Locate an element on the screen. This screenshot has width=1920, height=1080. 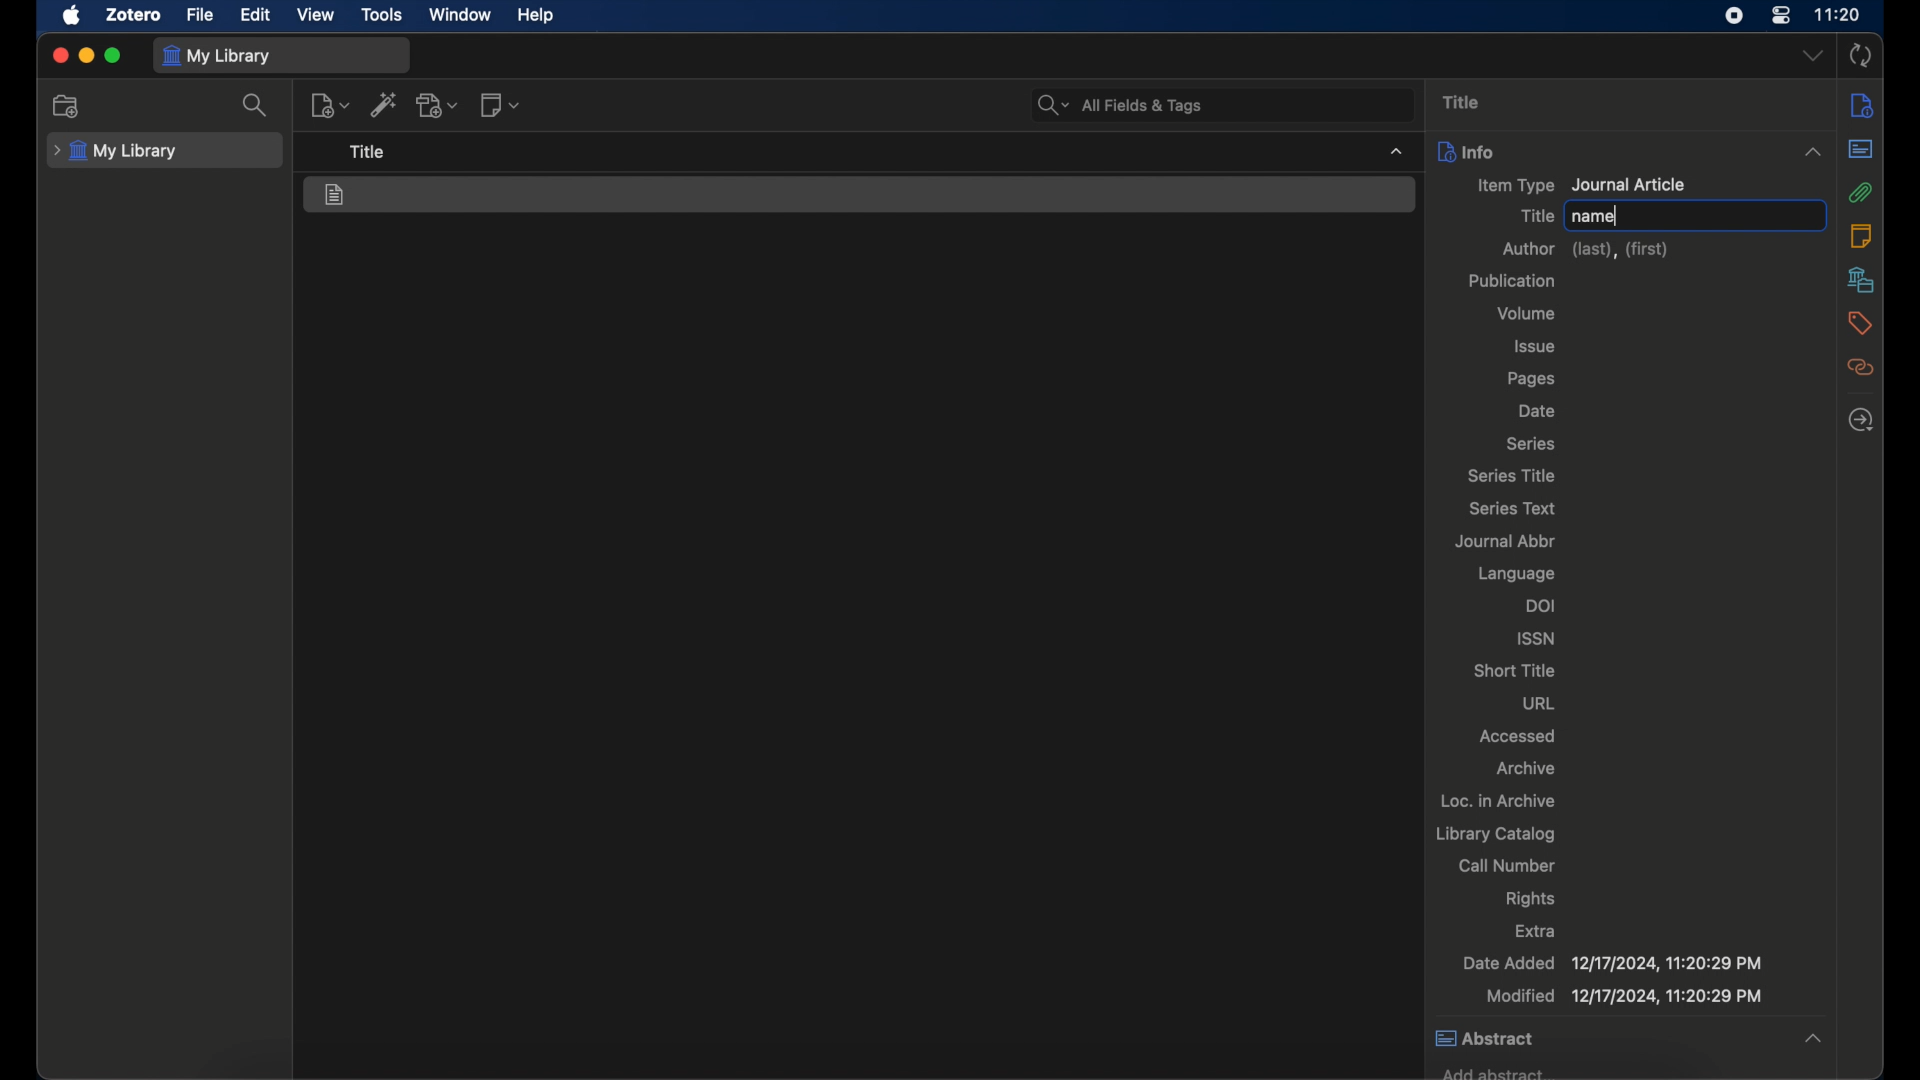
abstract is located at coordinates (1861, 148).